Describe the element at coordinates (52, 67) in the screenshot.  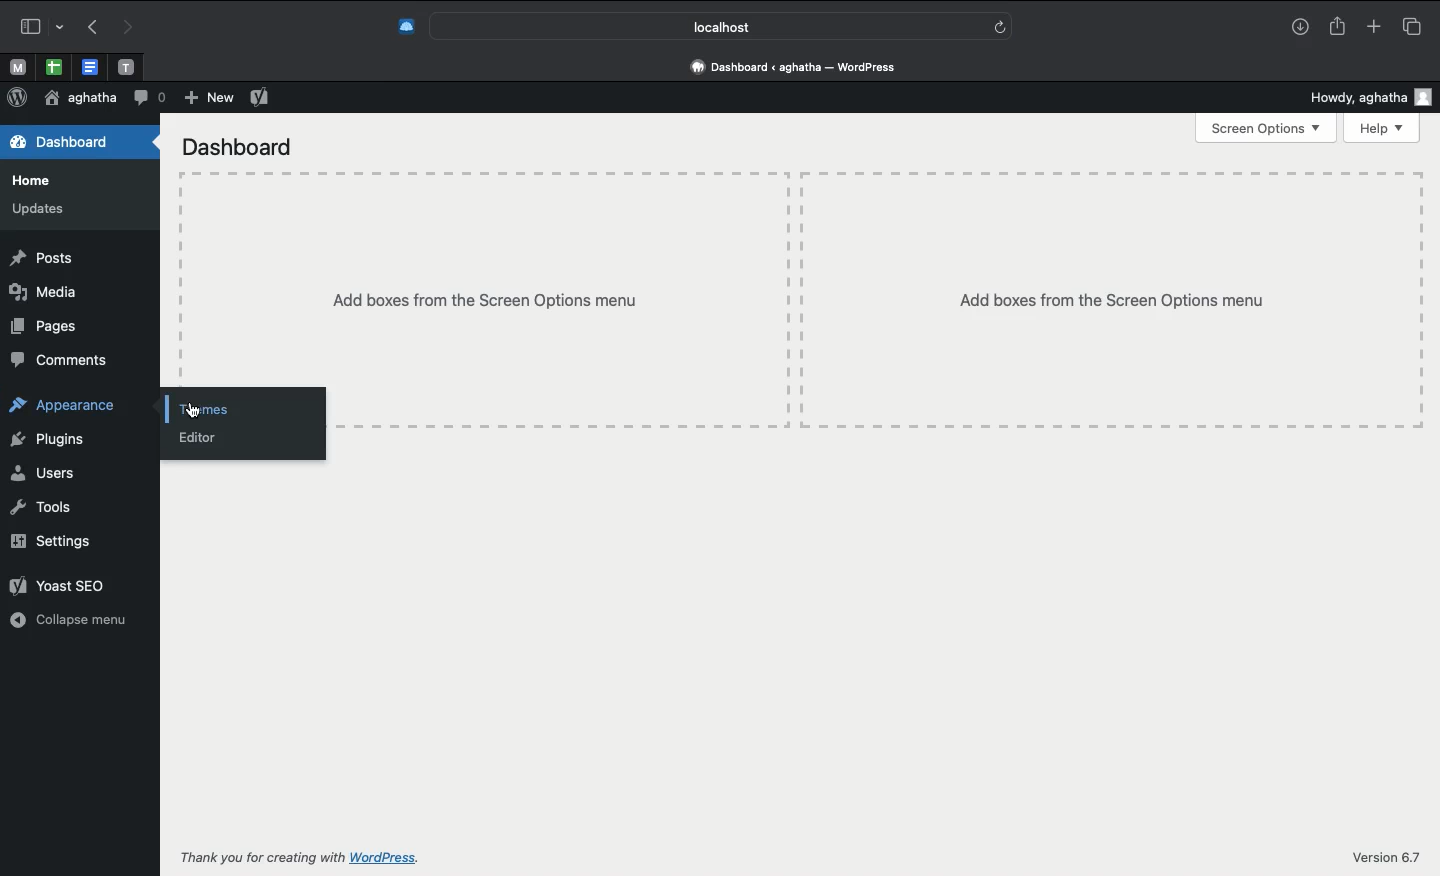
I see `open tab, google sheet` at that location.